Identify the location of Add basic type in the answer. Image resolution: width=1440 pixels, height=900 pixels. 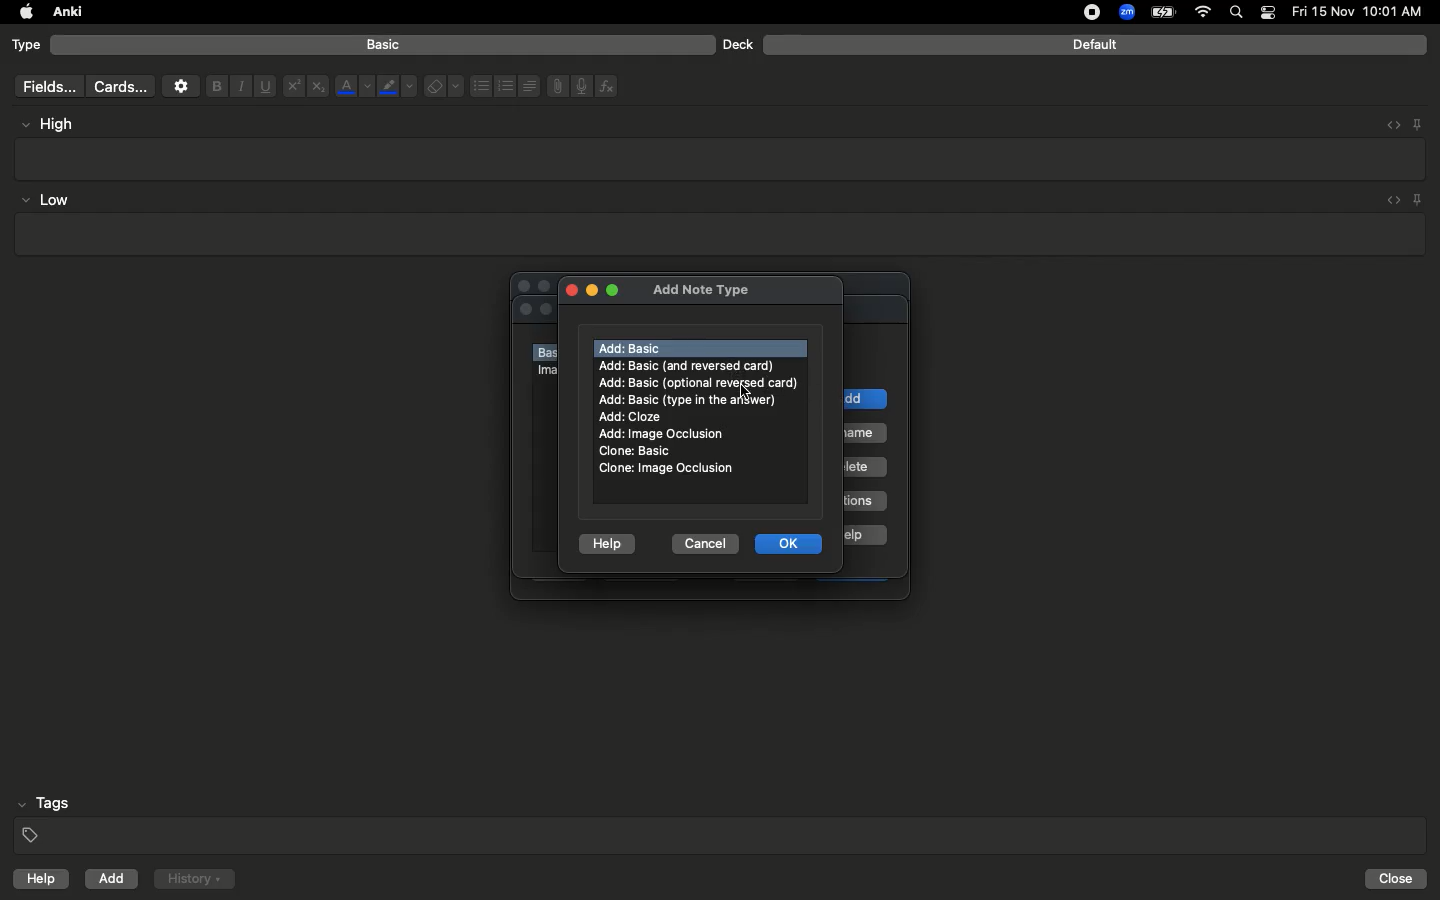
(690, 399).